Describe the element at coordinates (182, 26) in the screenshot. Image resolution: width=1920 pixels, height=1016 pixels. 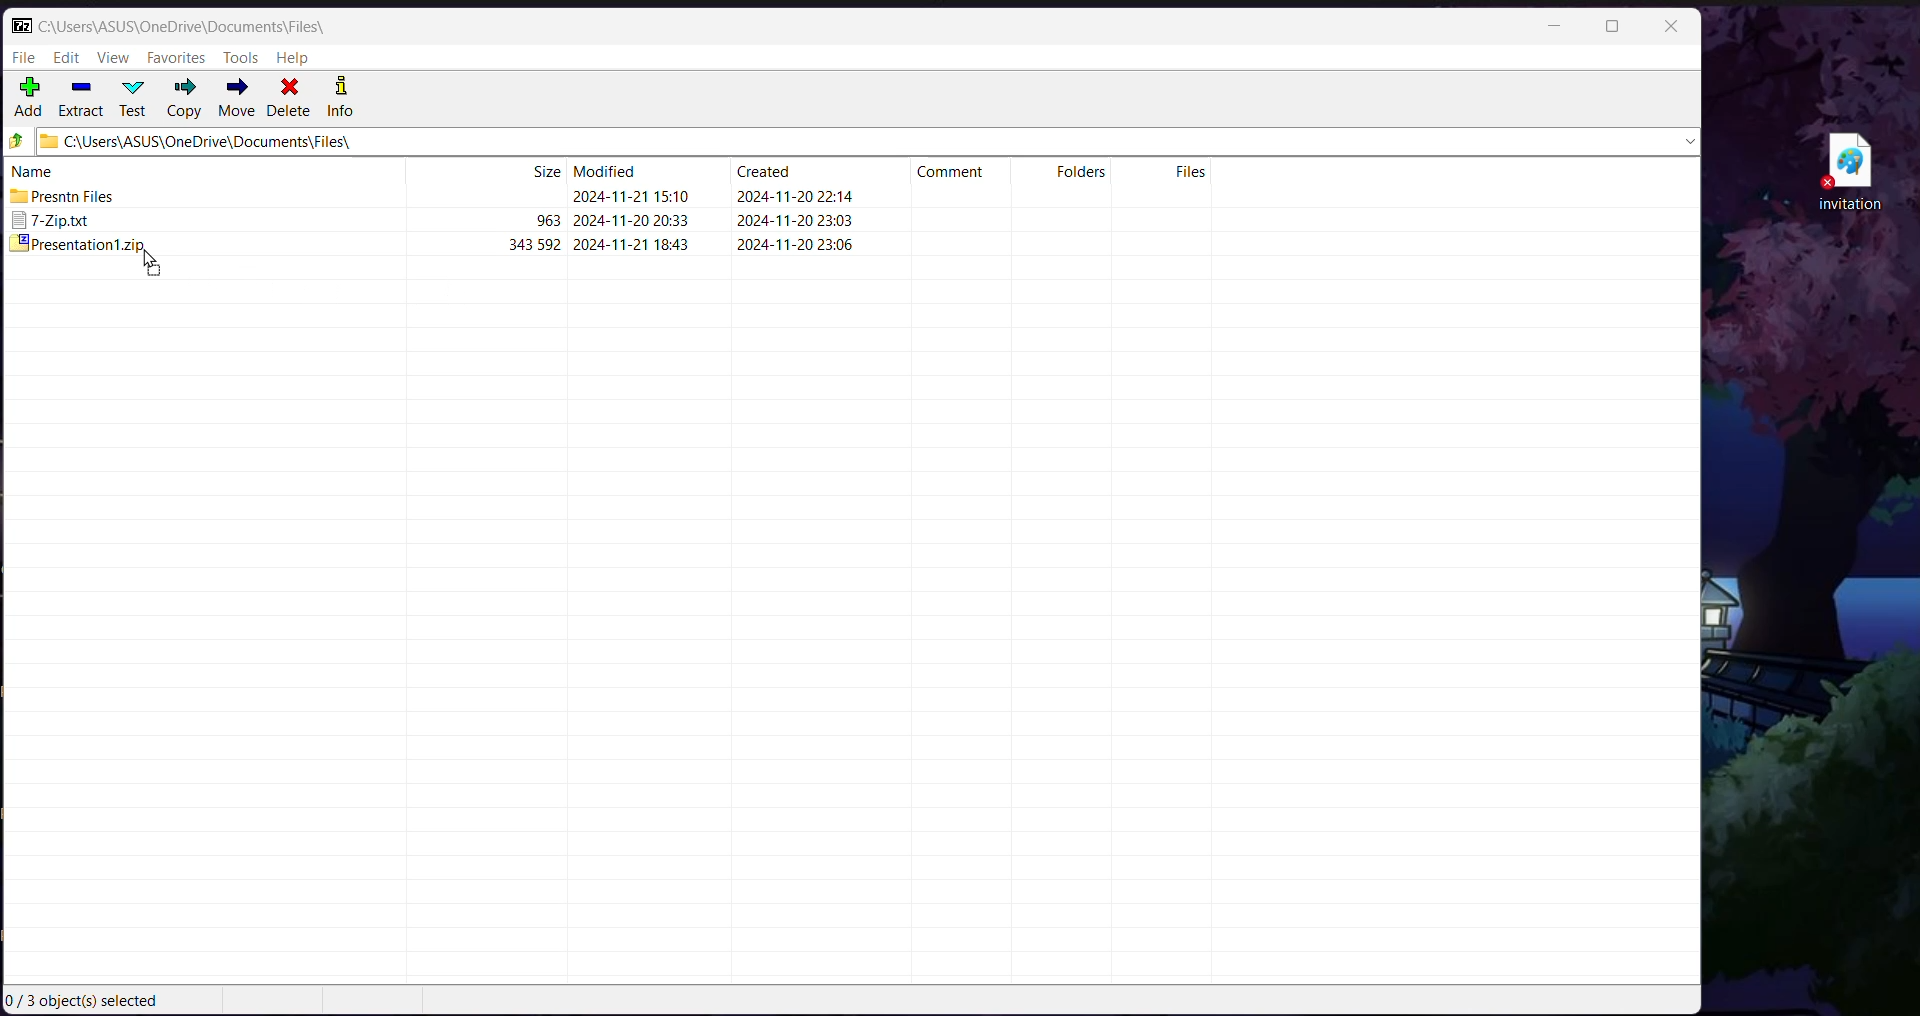
I see `Current Folder Path` at that location.